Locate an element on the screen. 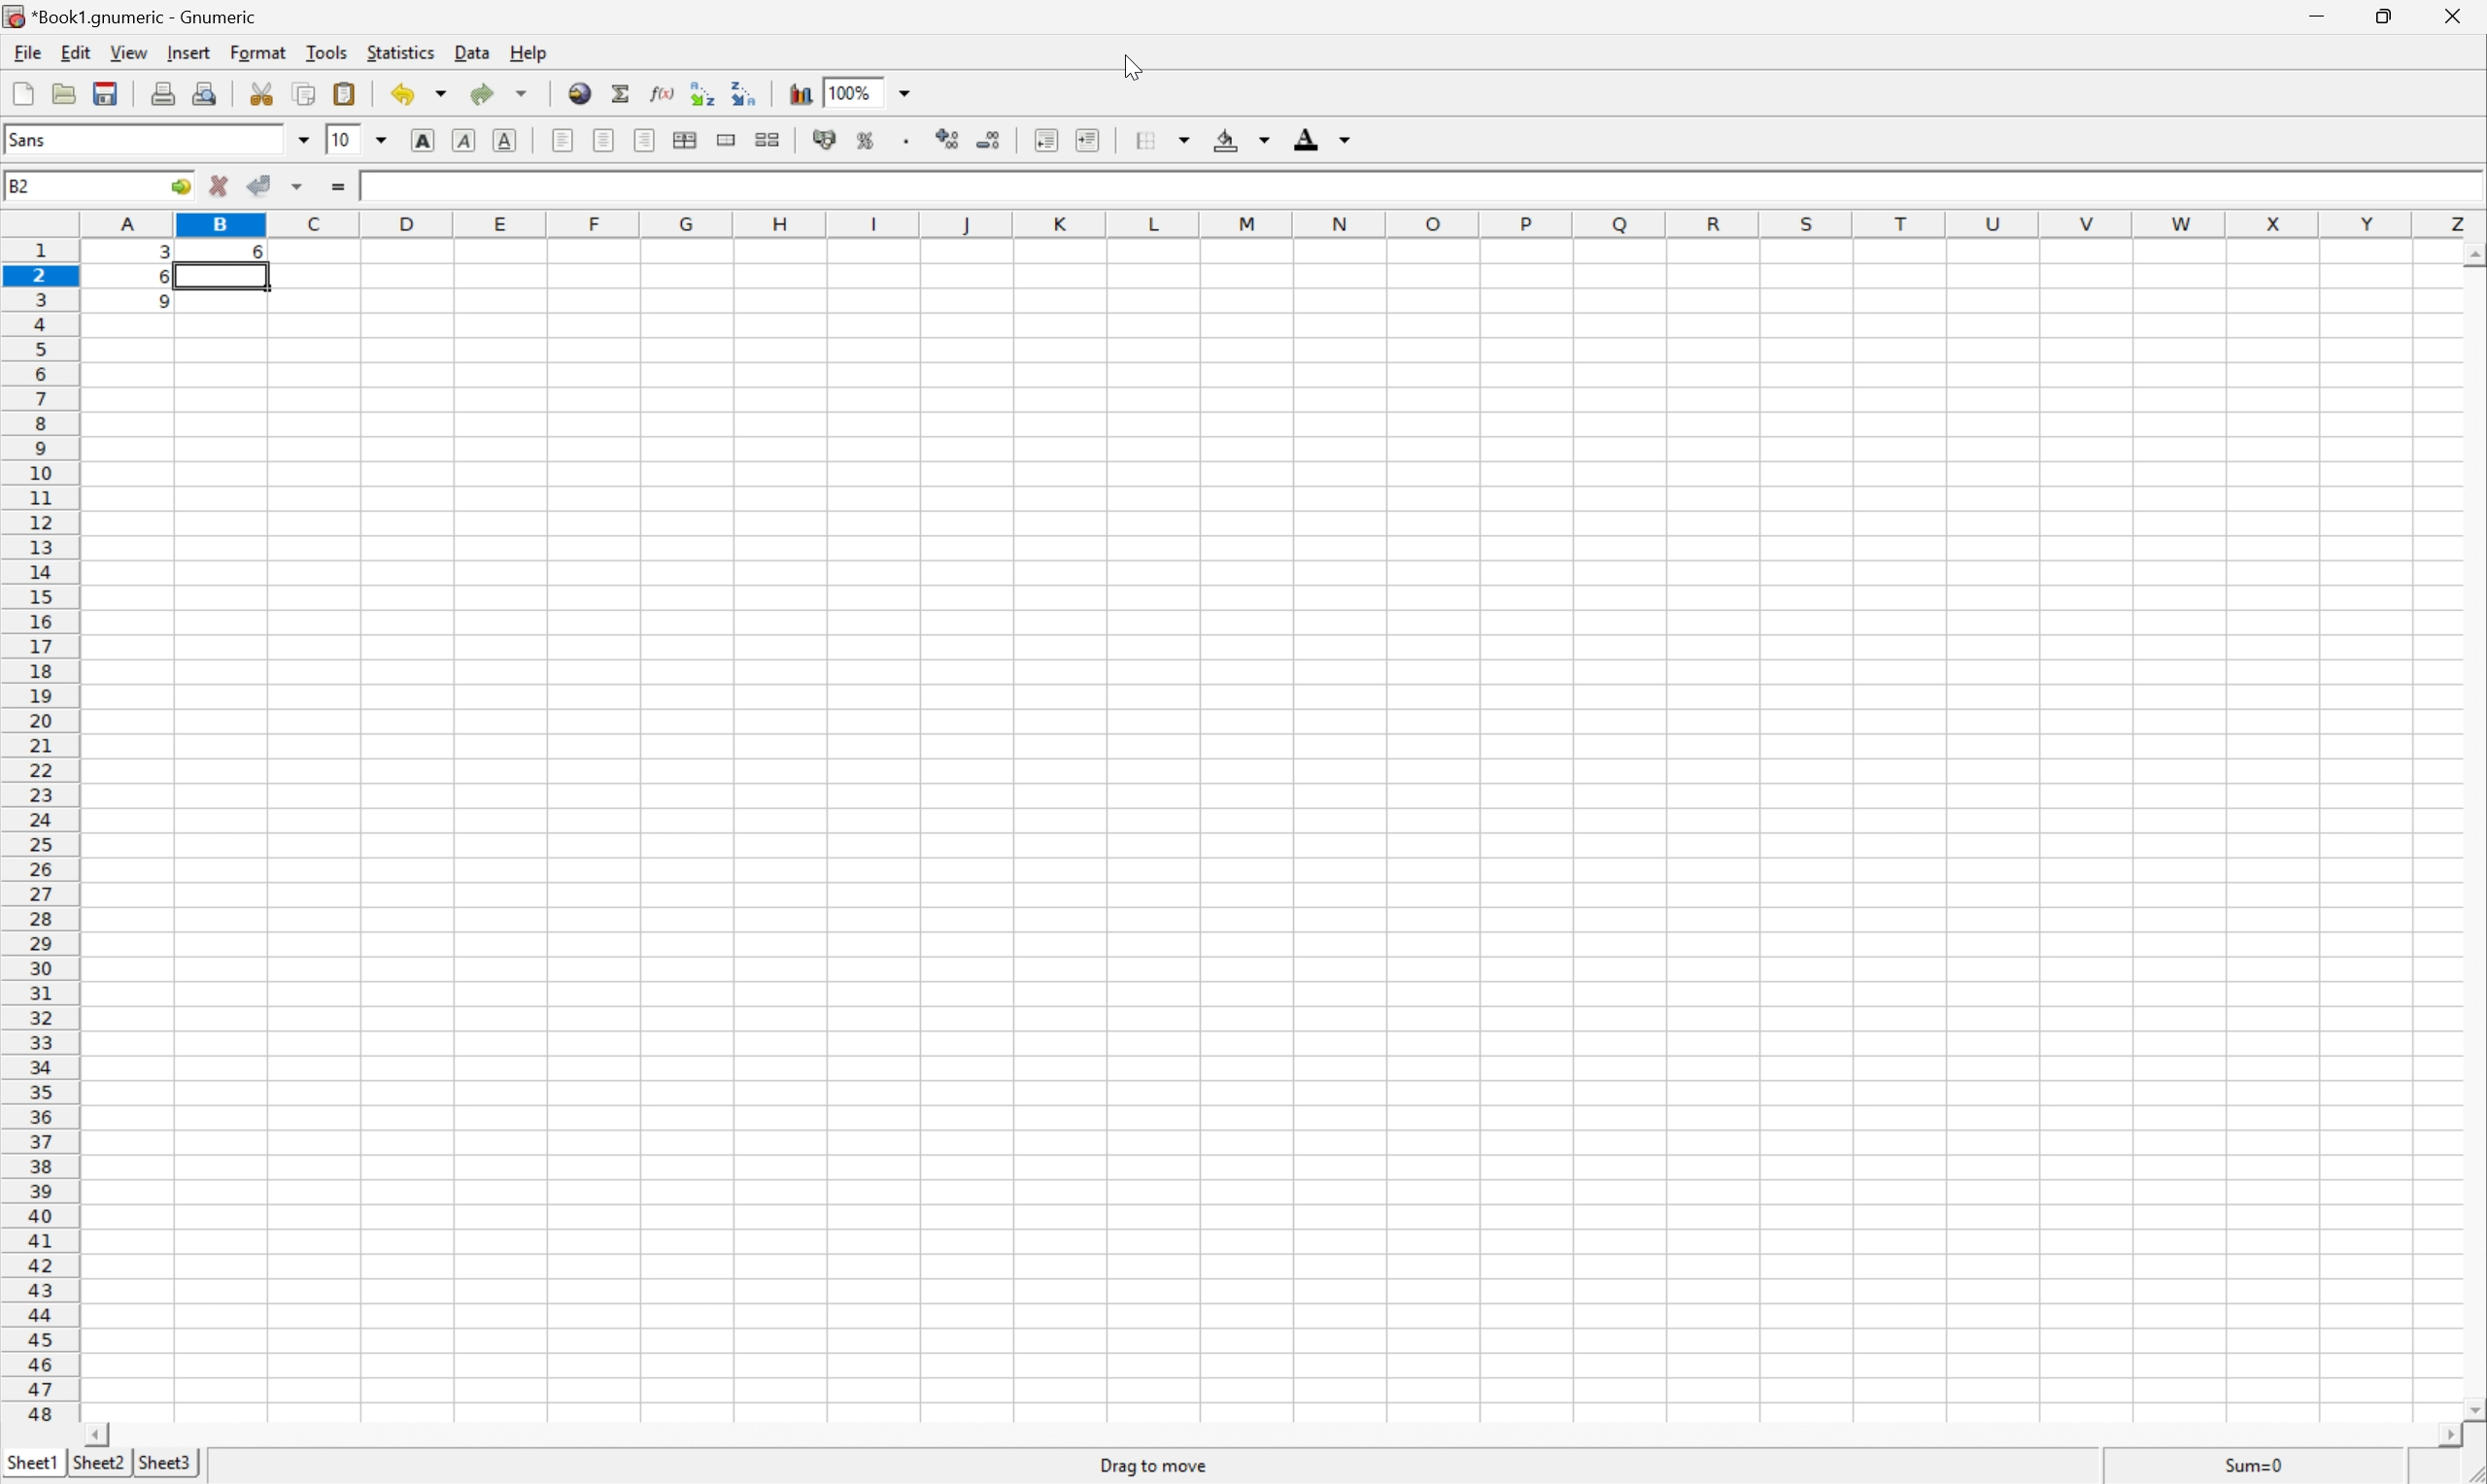 The image size is (2487, 1484). Data is located at coordinates (474, 51).